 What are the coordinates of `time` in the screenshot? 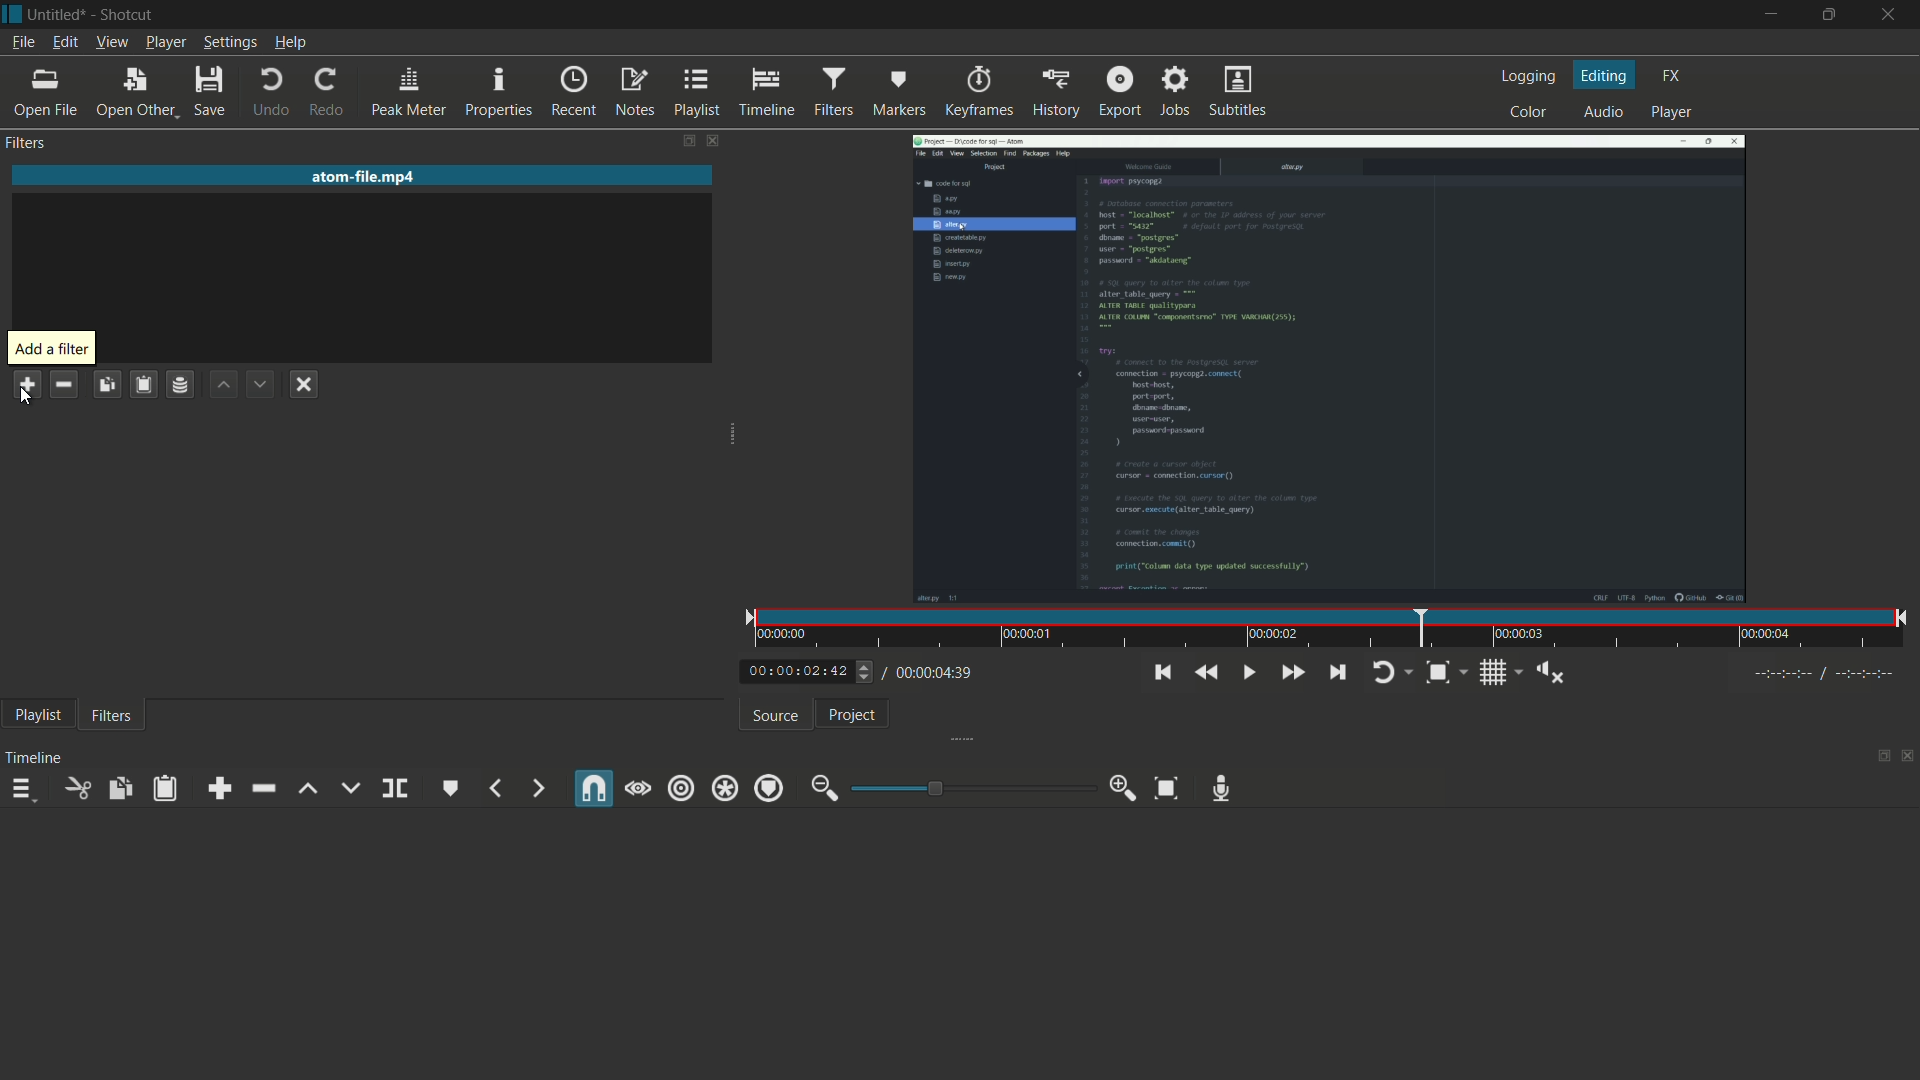 It's located at (1333, 629).